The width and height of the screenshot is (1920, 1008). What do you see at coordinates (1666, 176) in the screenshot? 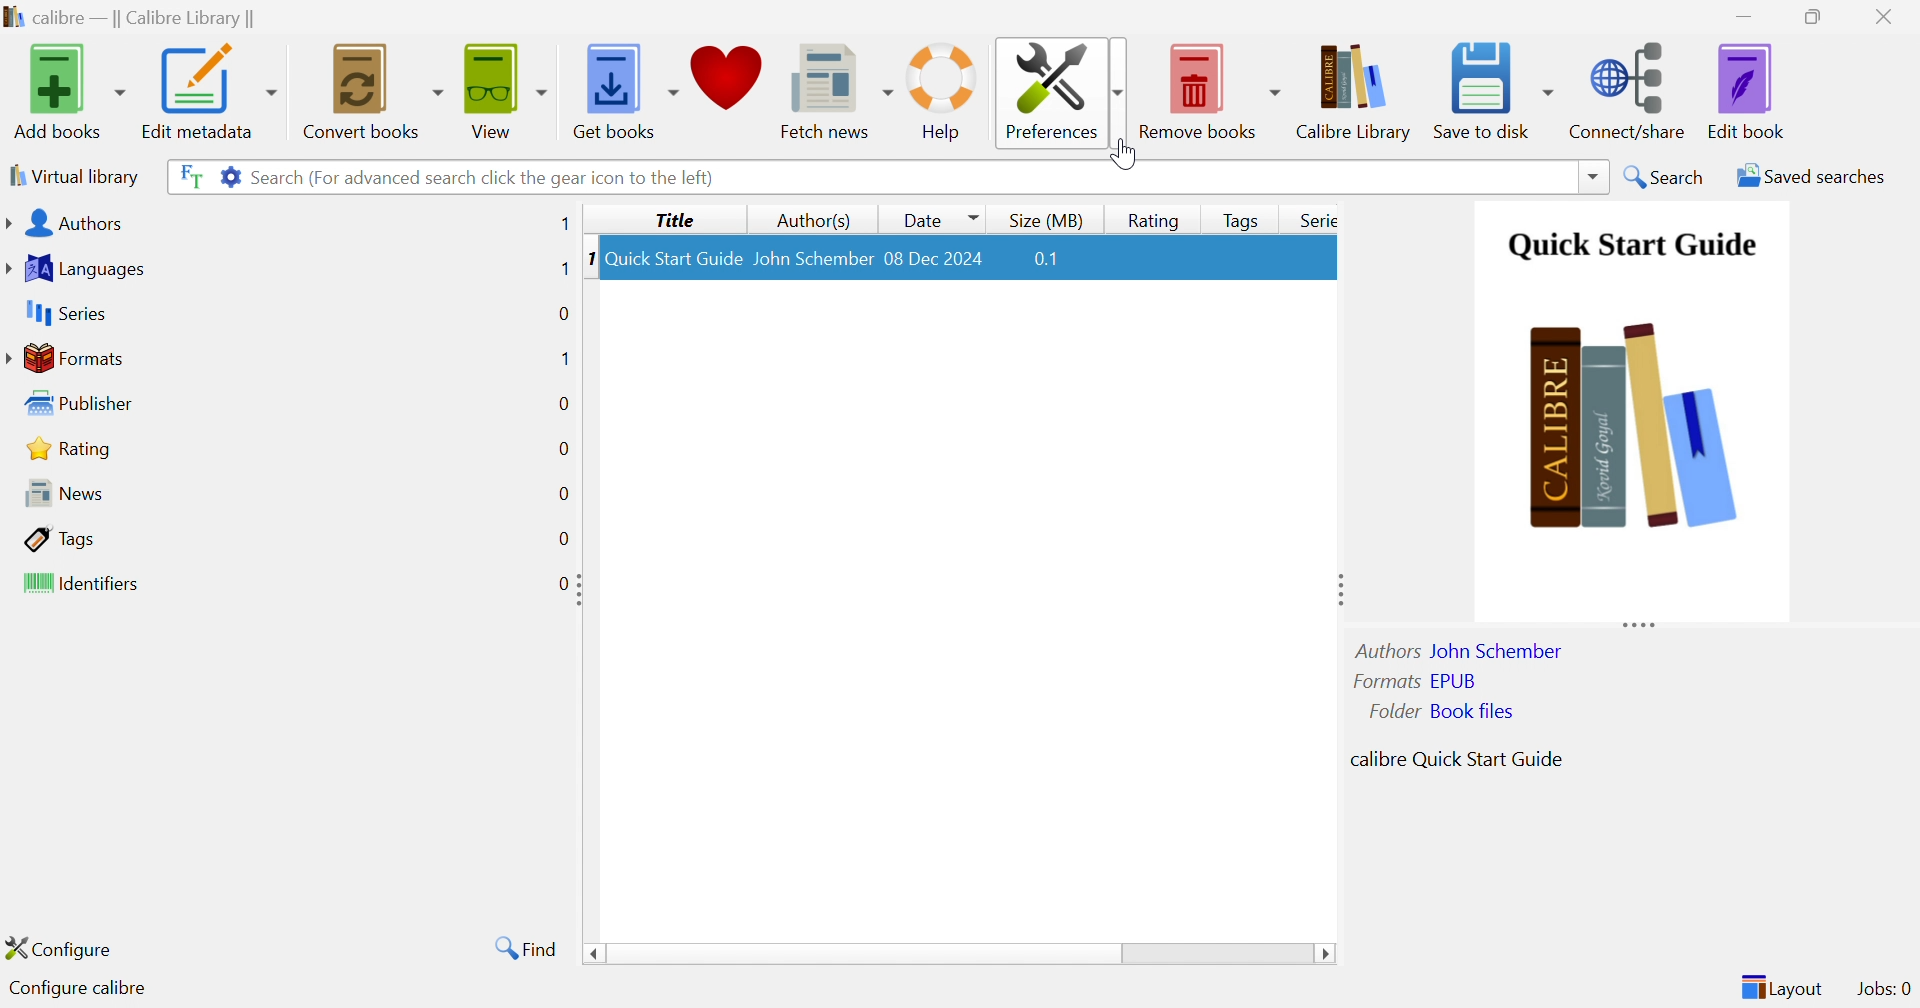
I see `Search` at bounding box center [1666, 176].